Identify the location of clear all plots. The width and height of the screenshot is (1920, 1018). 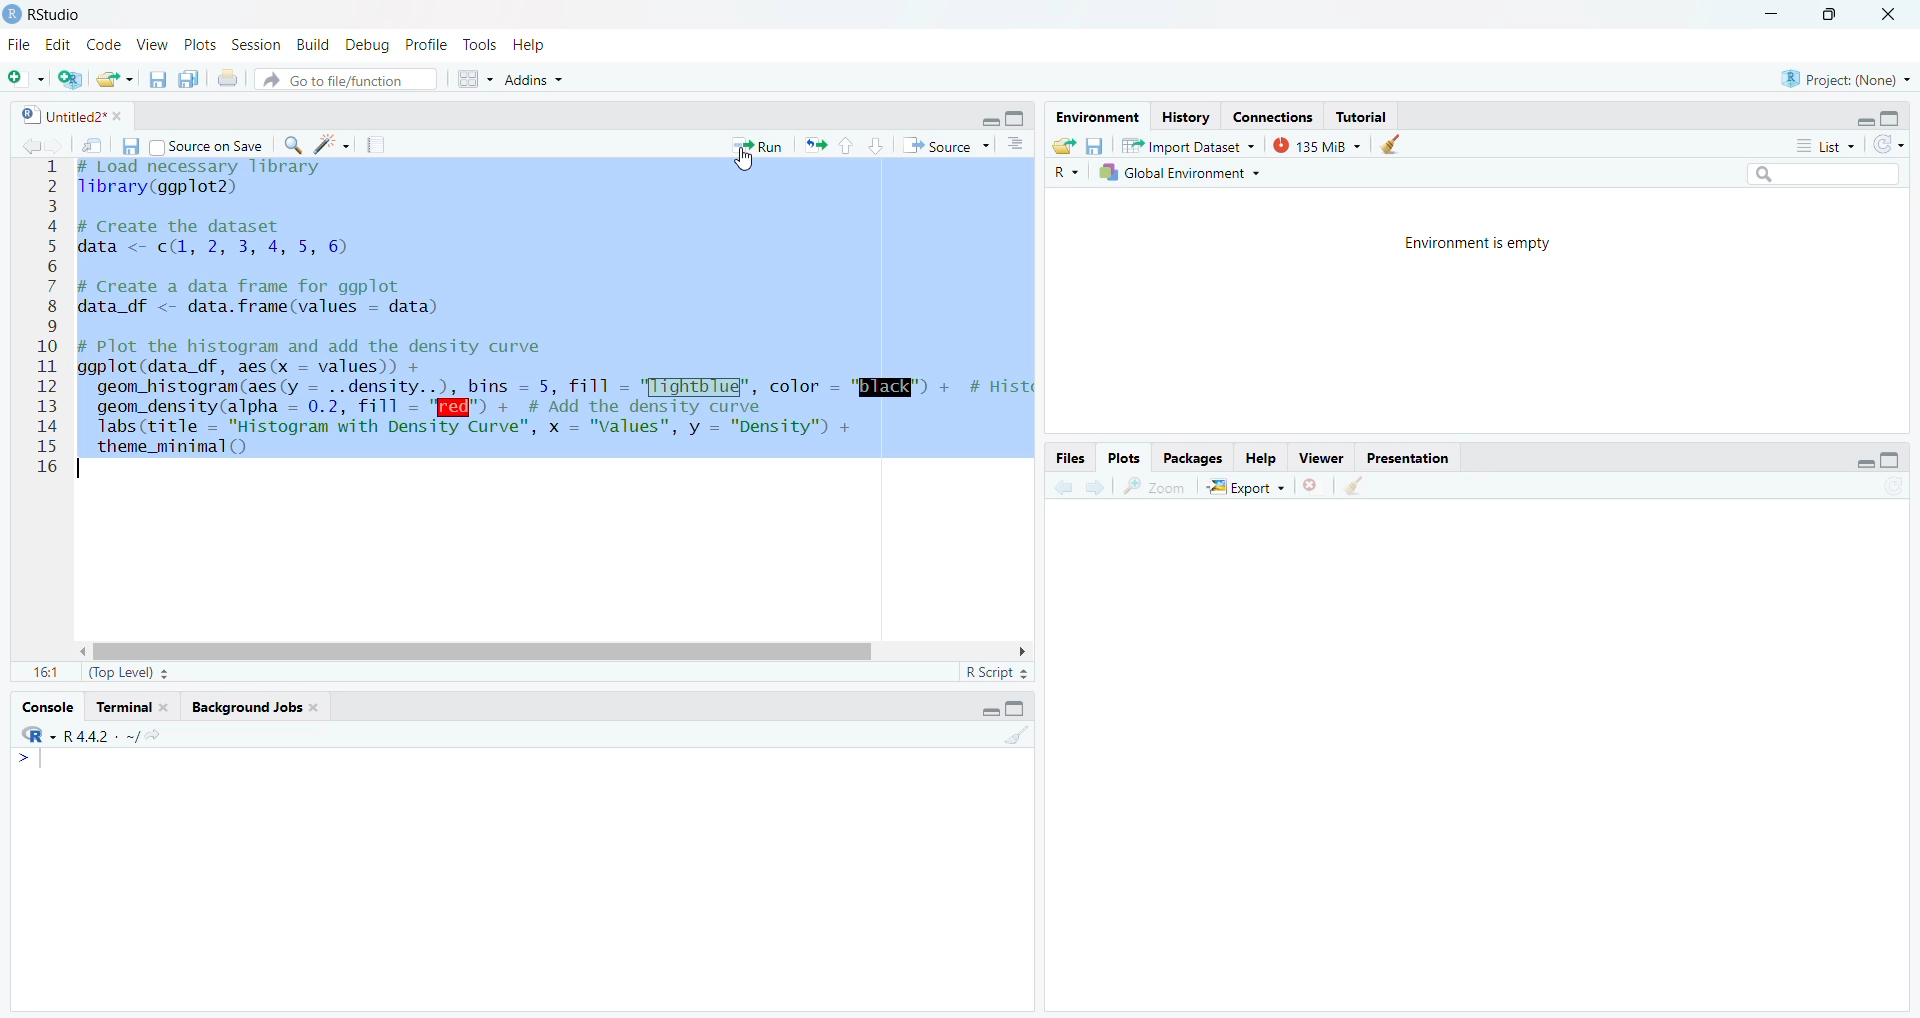
(1355, 486).